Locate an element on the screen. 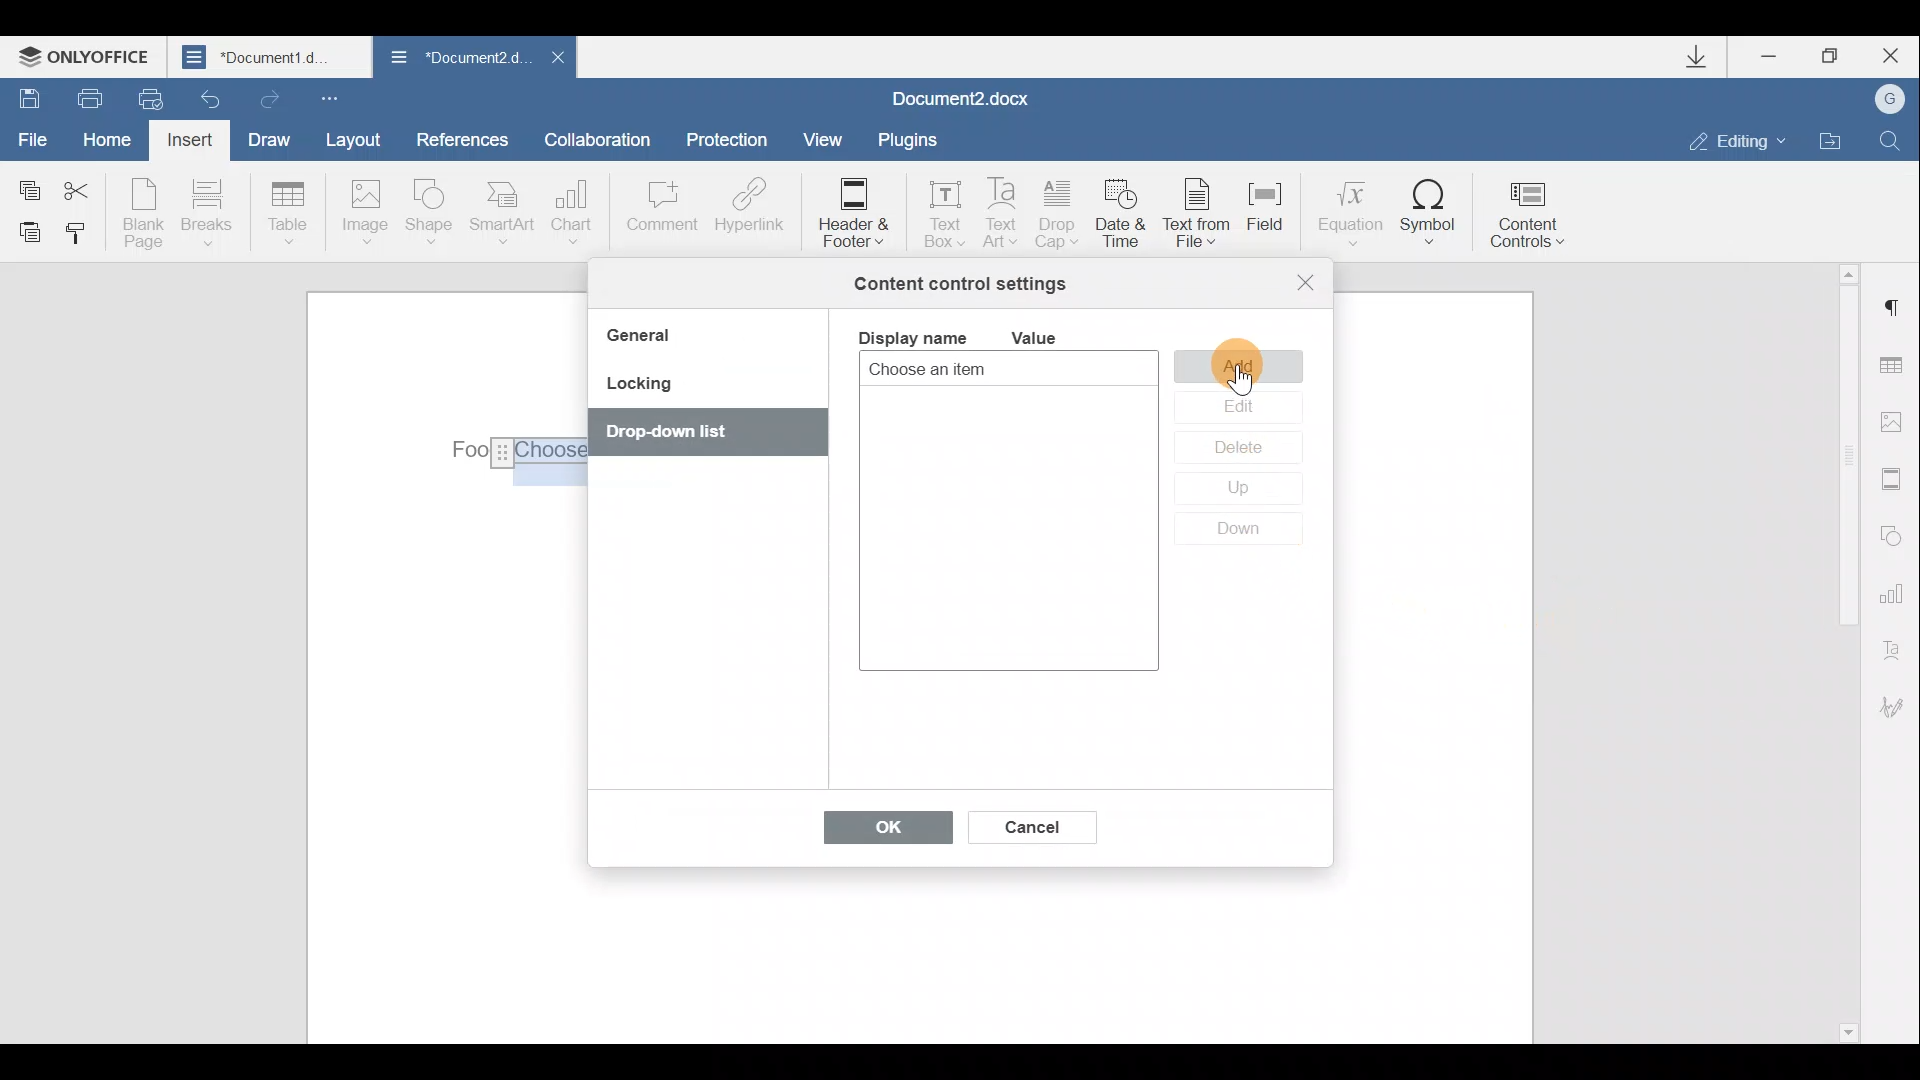 This screenshot has width=1920, height=1080. Close is located at coordinates (1888, 56).